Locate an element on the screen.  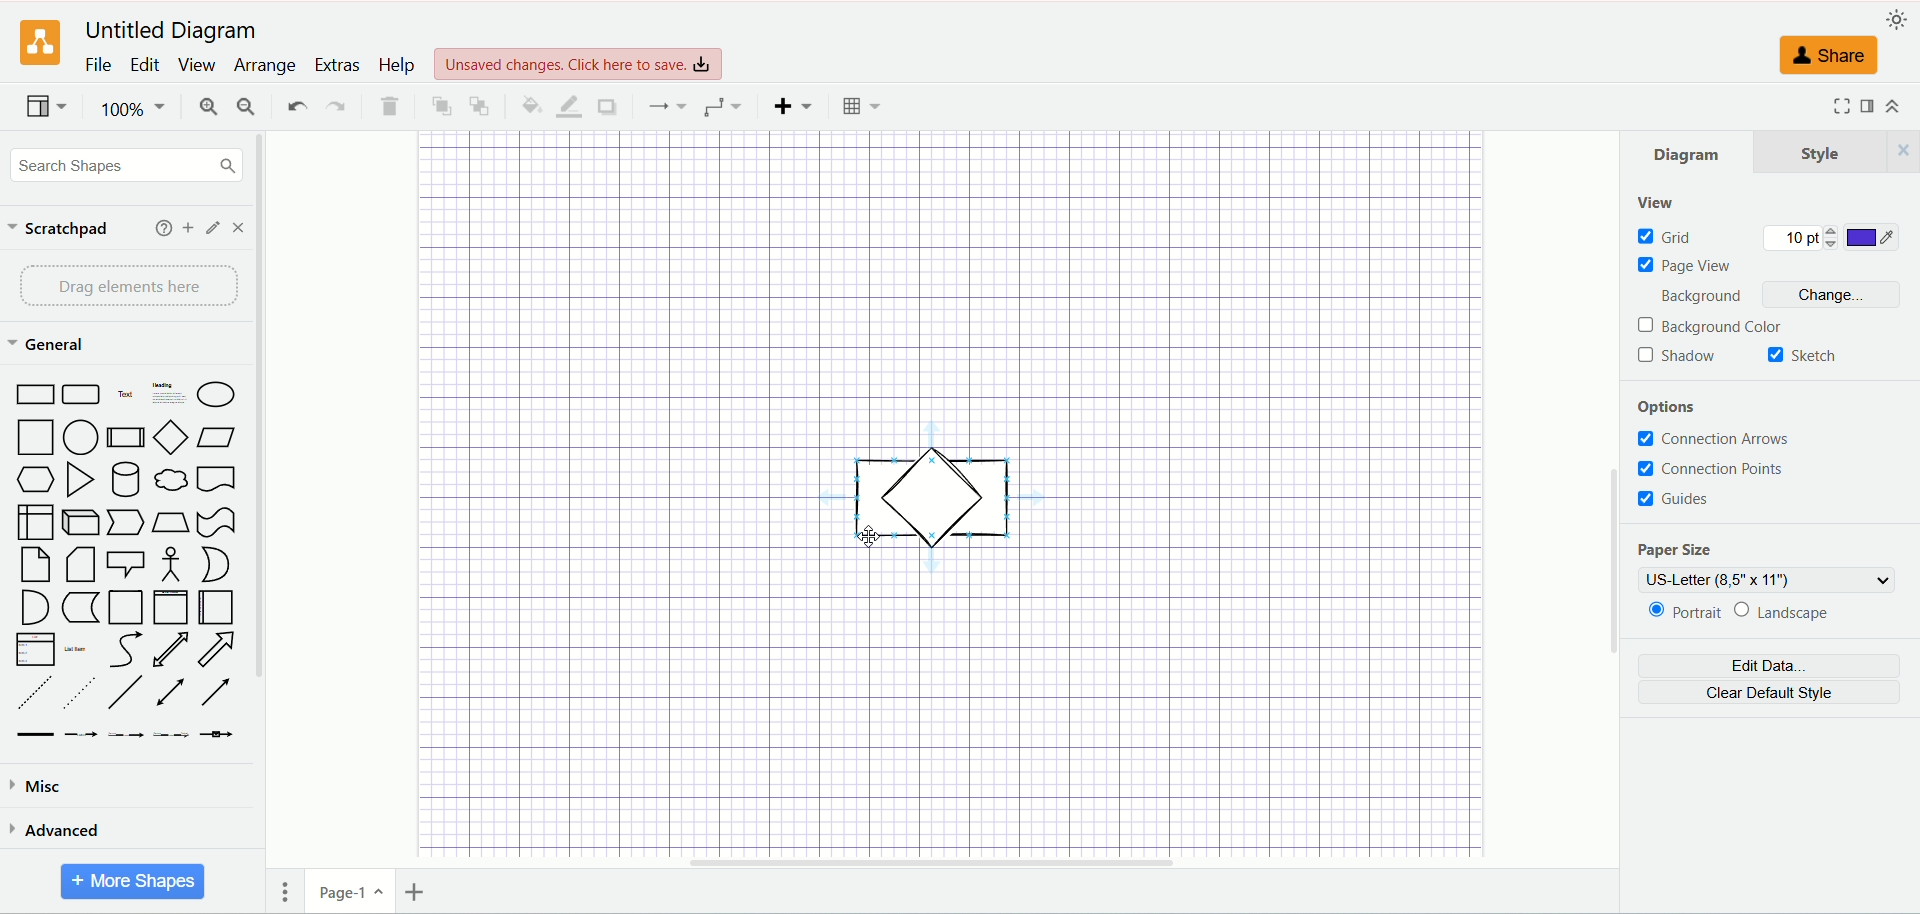
10 pt is located at coordinates (1799, 236).